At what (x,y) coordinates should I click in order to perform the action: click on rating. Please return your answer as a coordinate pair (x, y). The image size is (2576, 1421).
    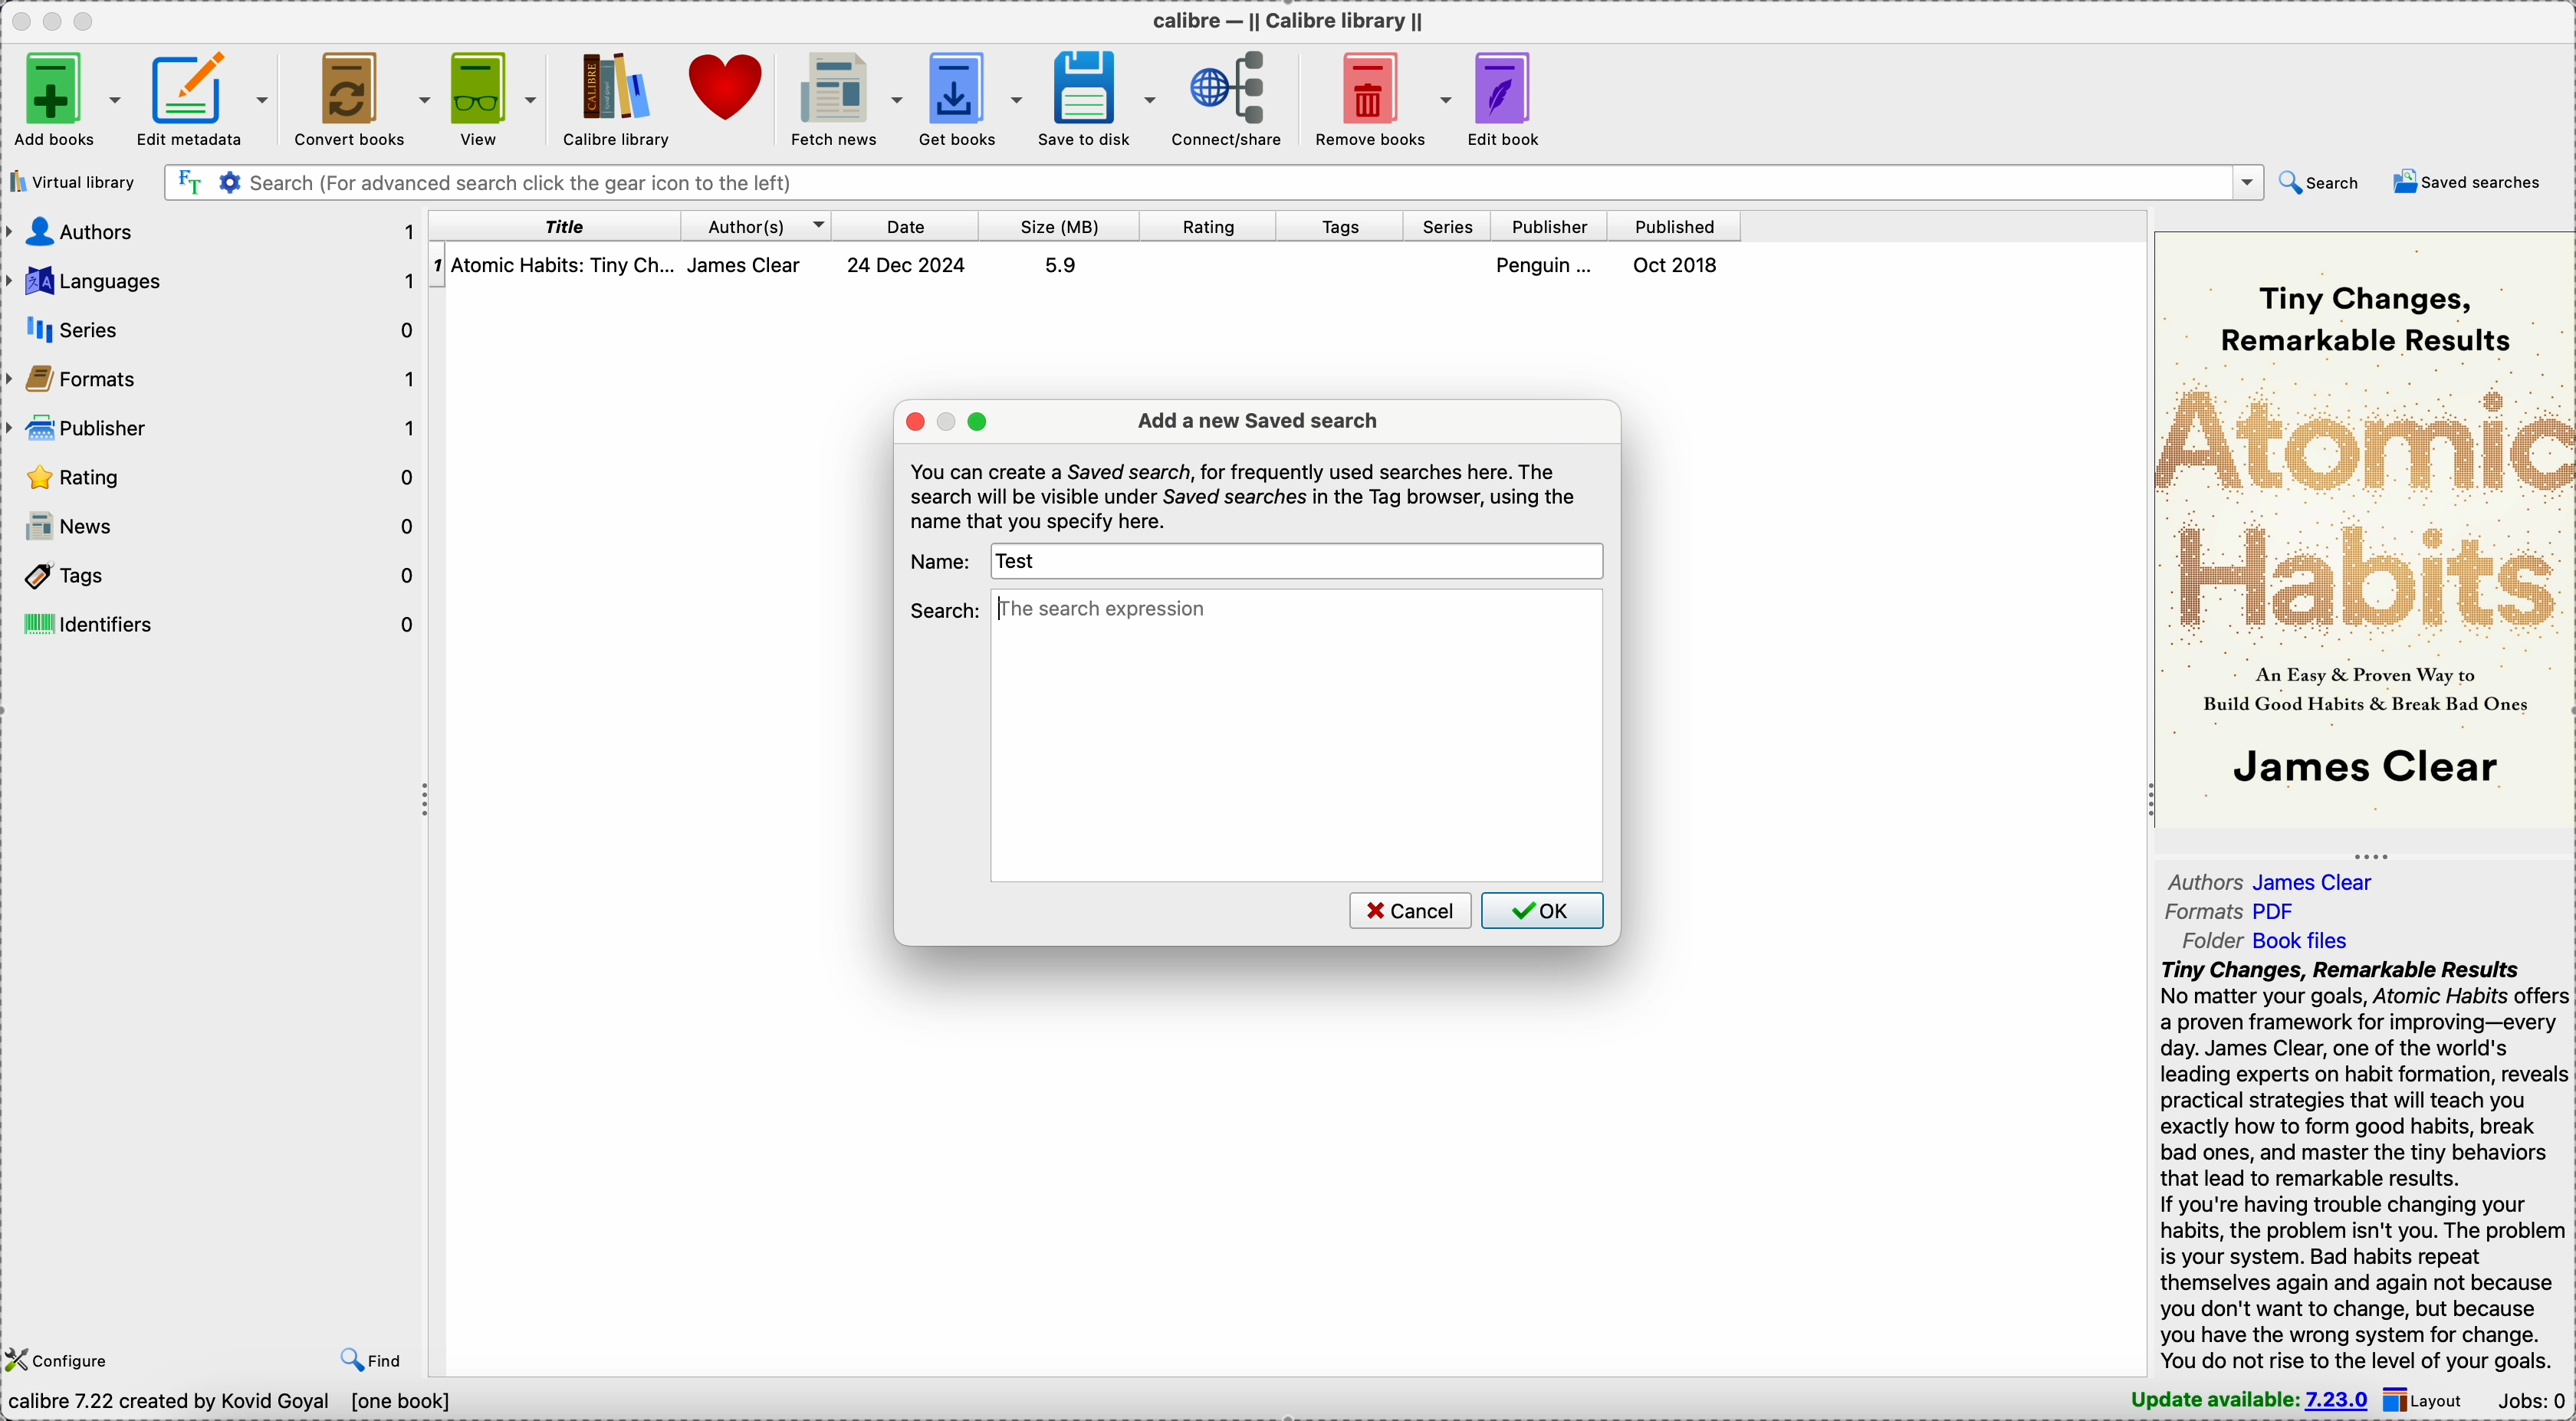
    Looking at the image, I should click on (213, 479).